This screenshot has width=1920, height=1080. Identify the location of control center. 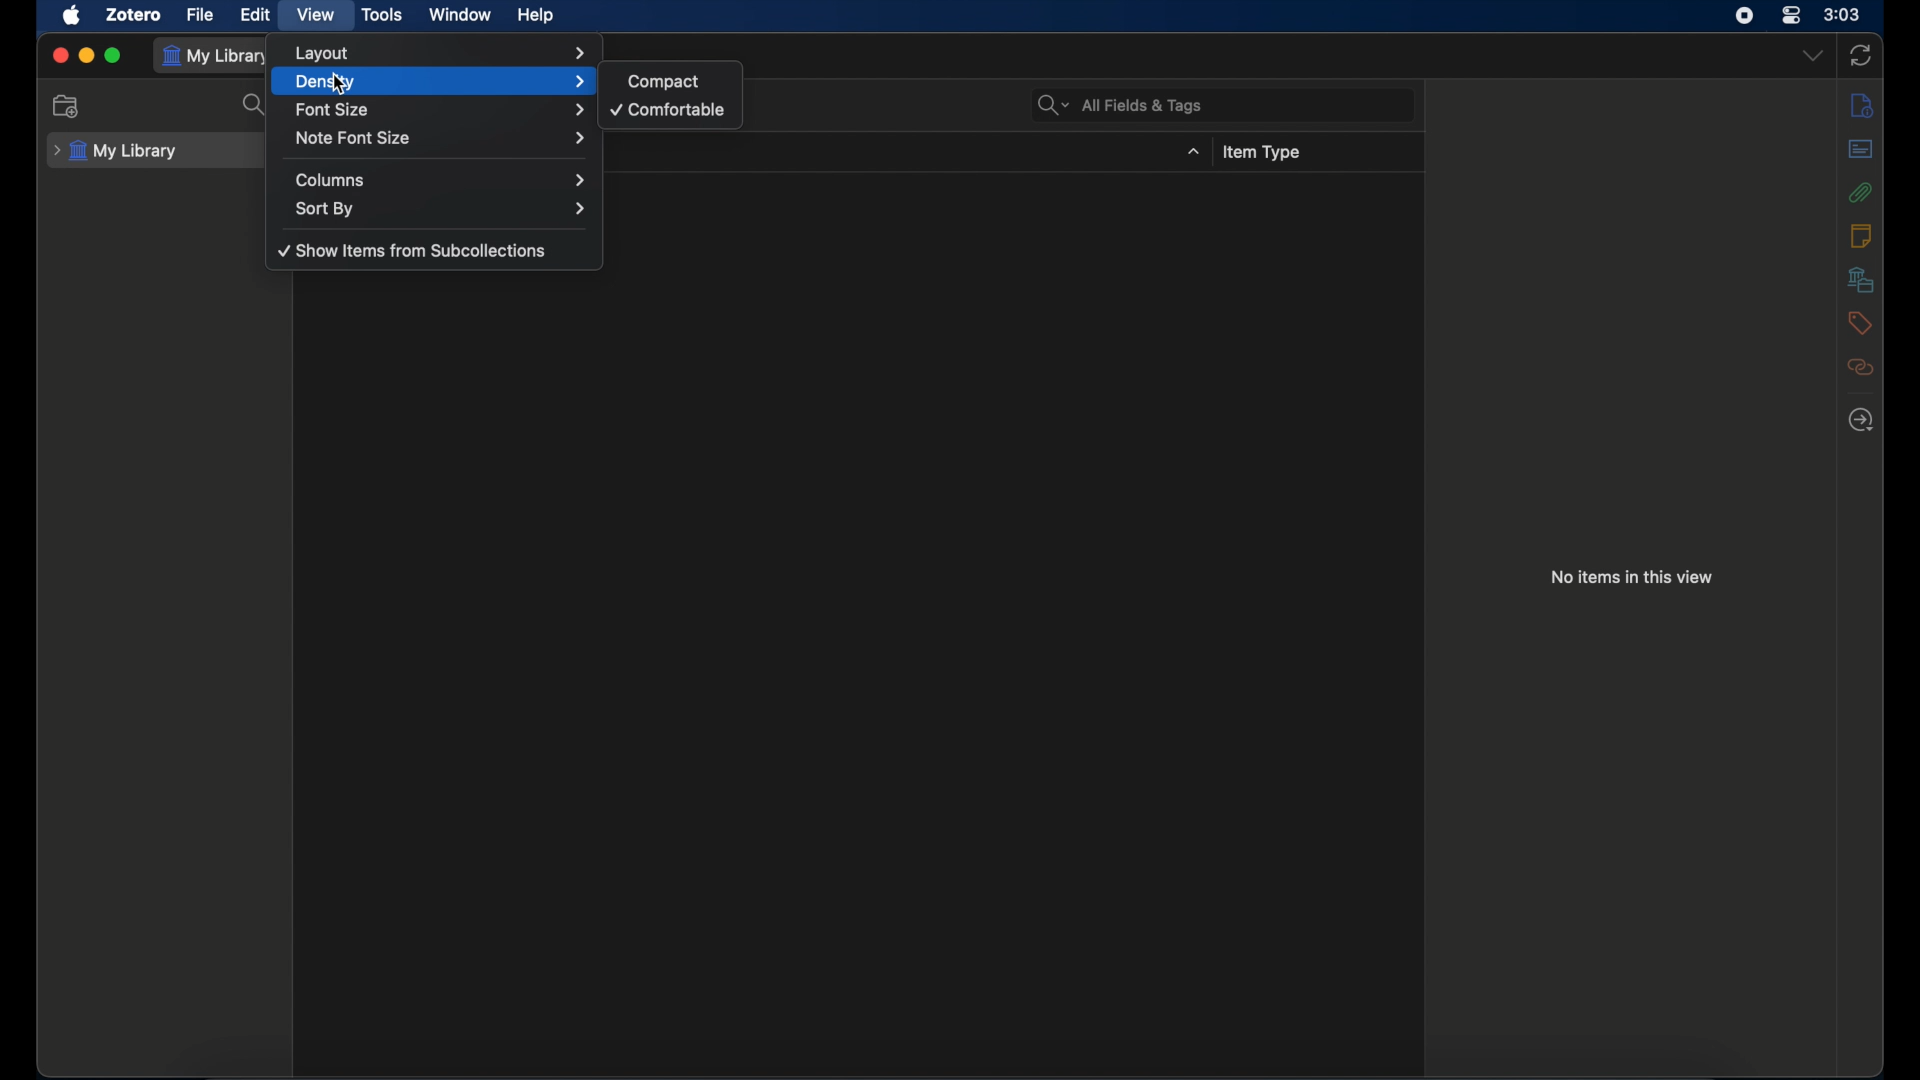
(1790, 15).